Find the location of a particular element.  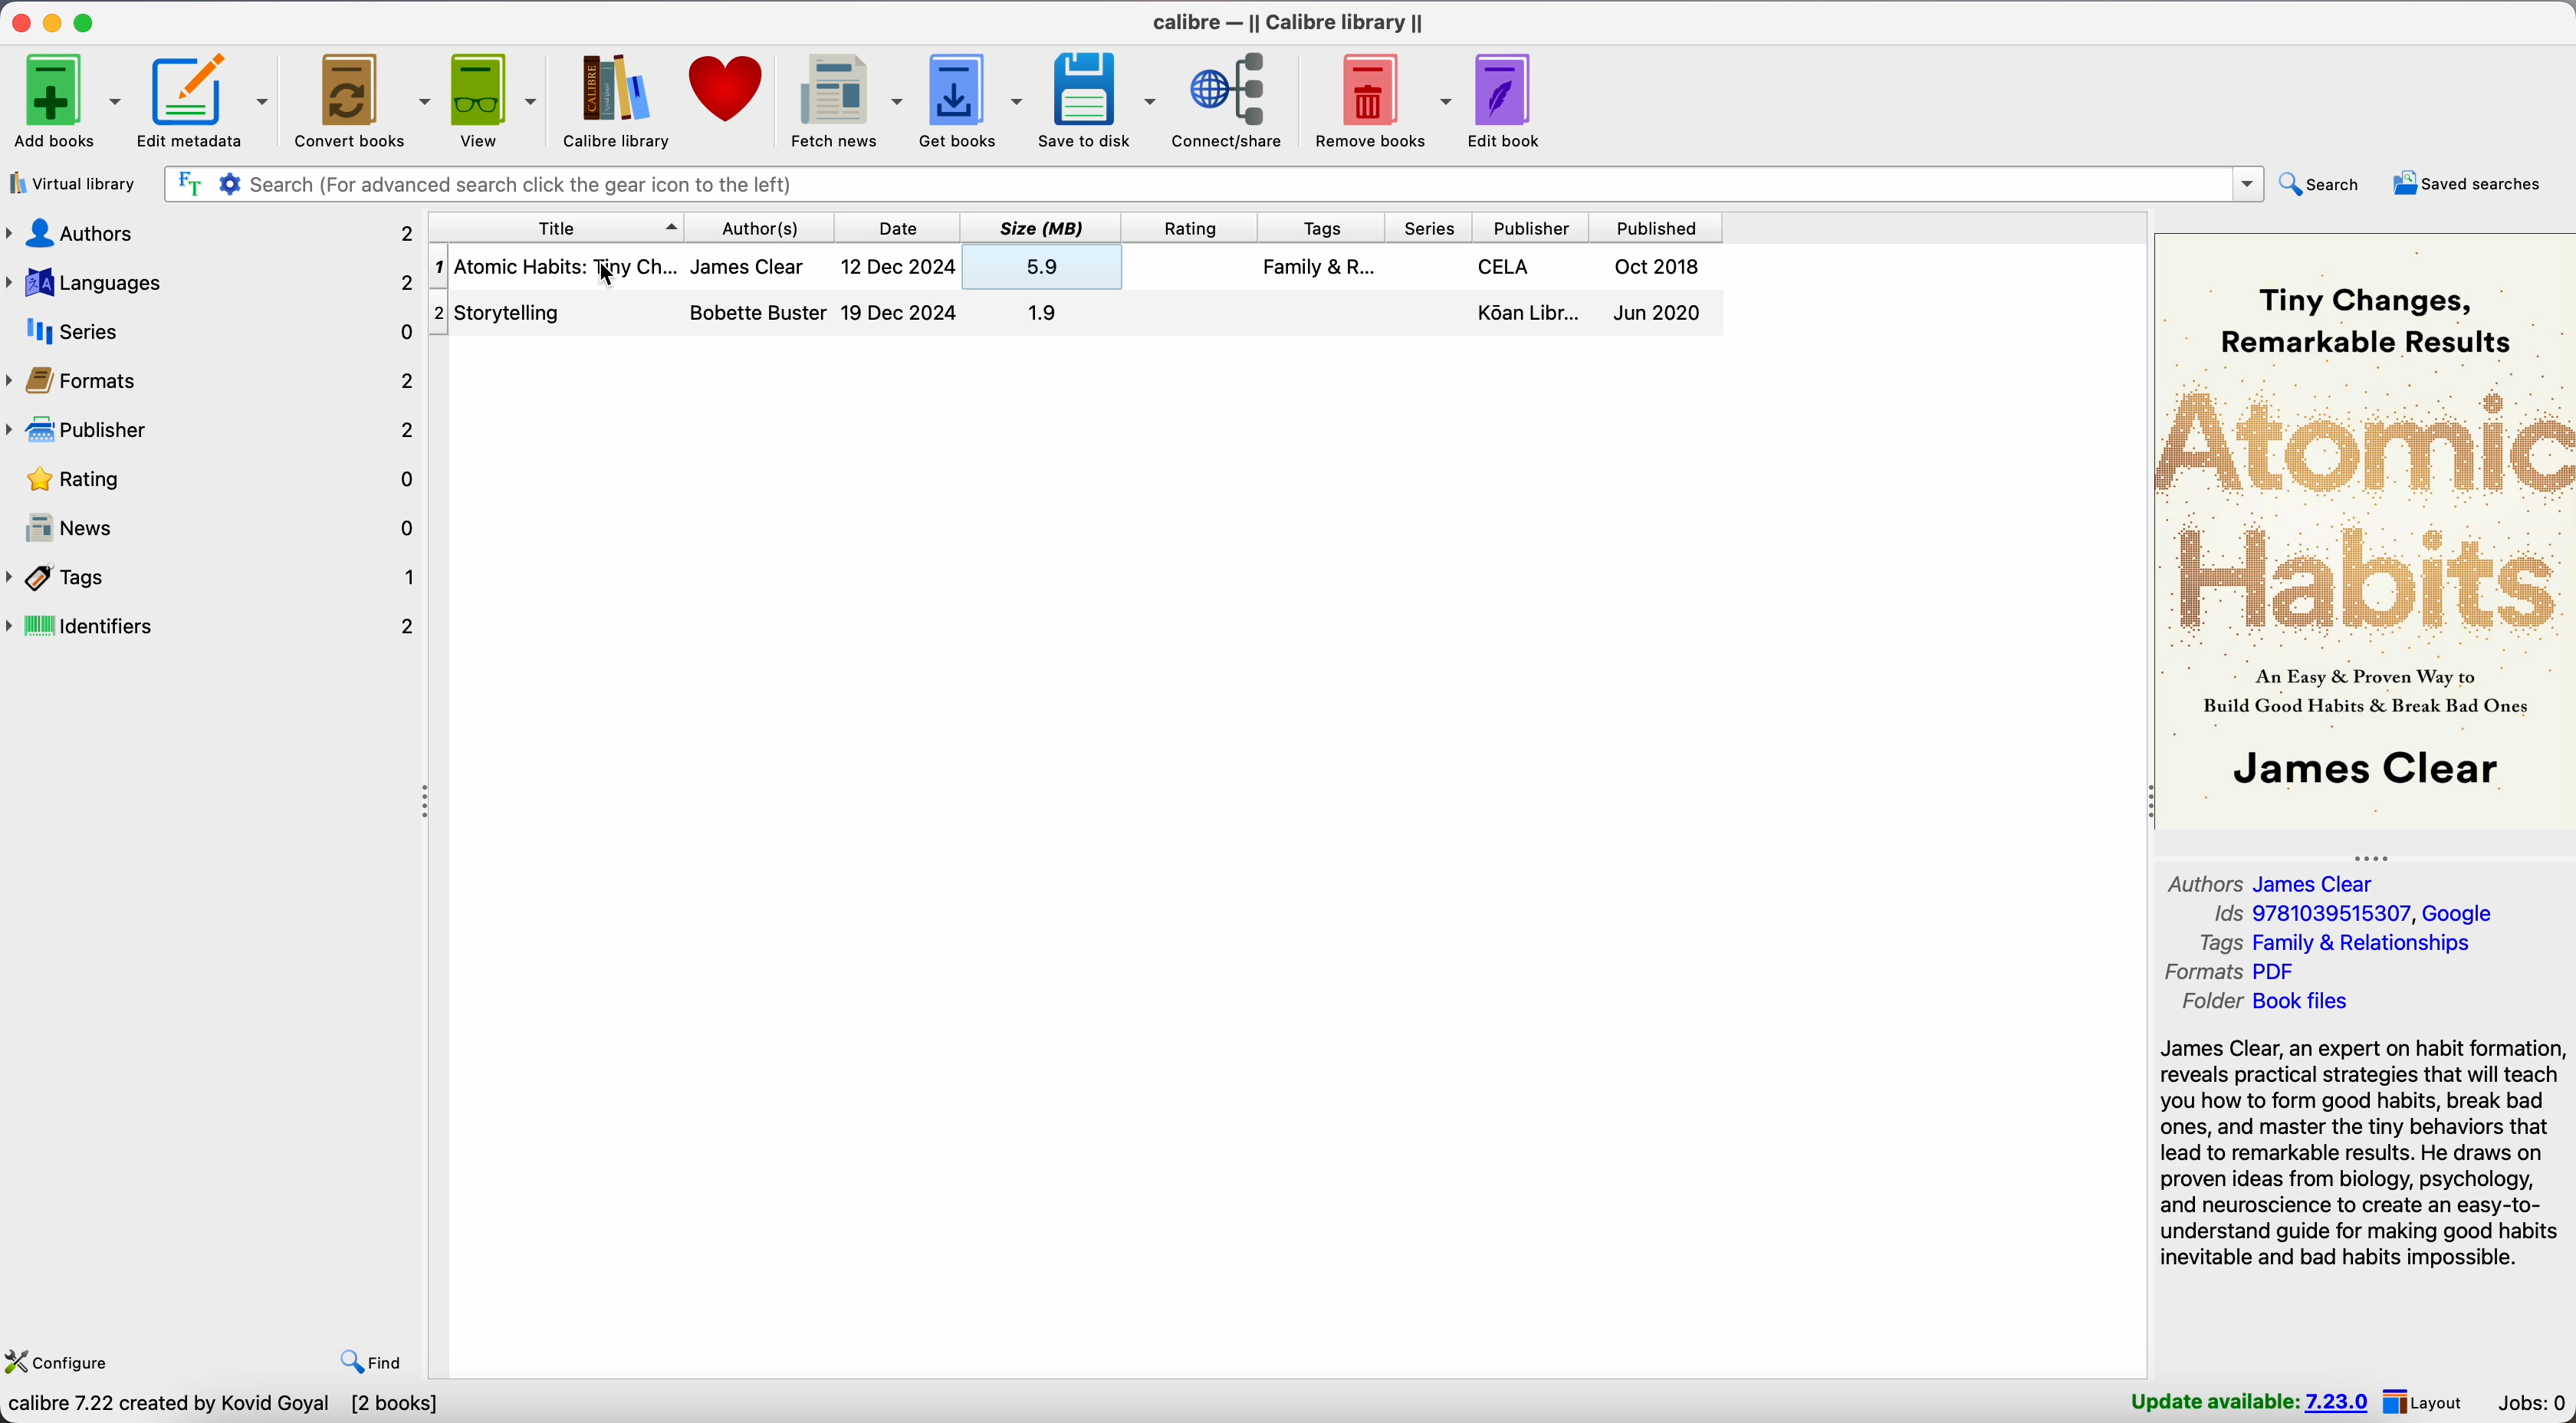

close Calibre is located at coordinates (18, 20).